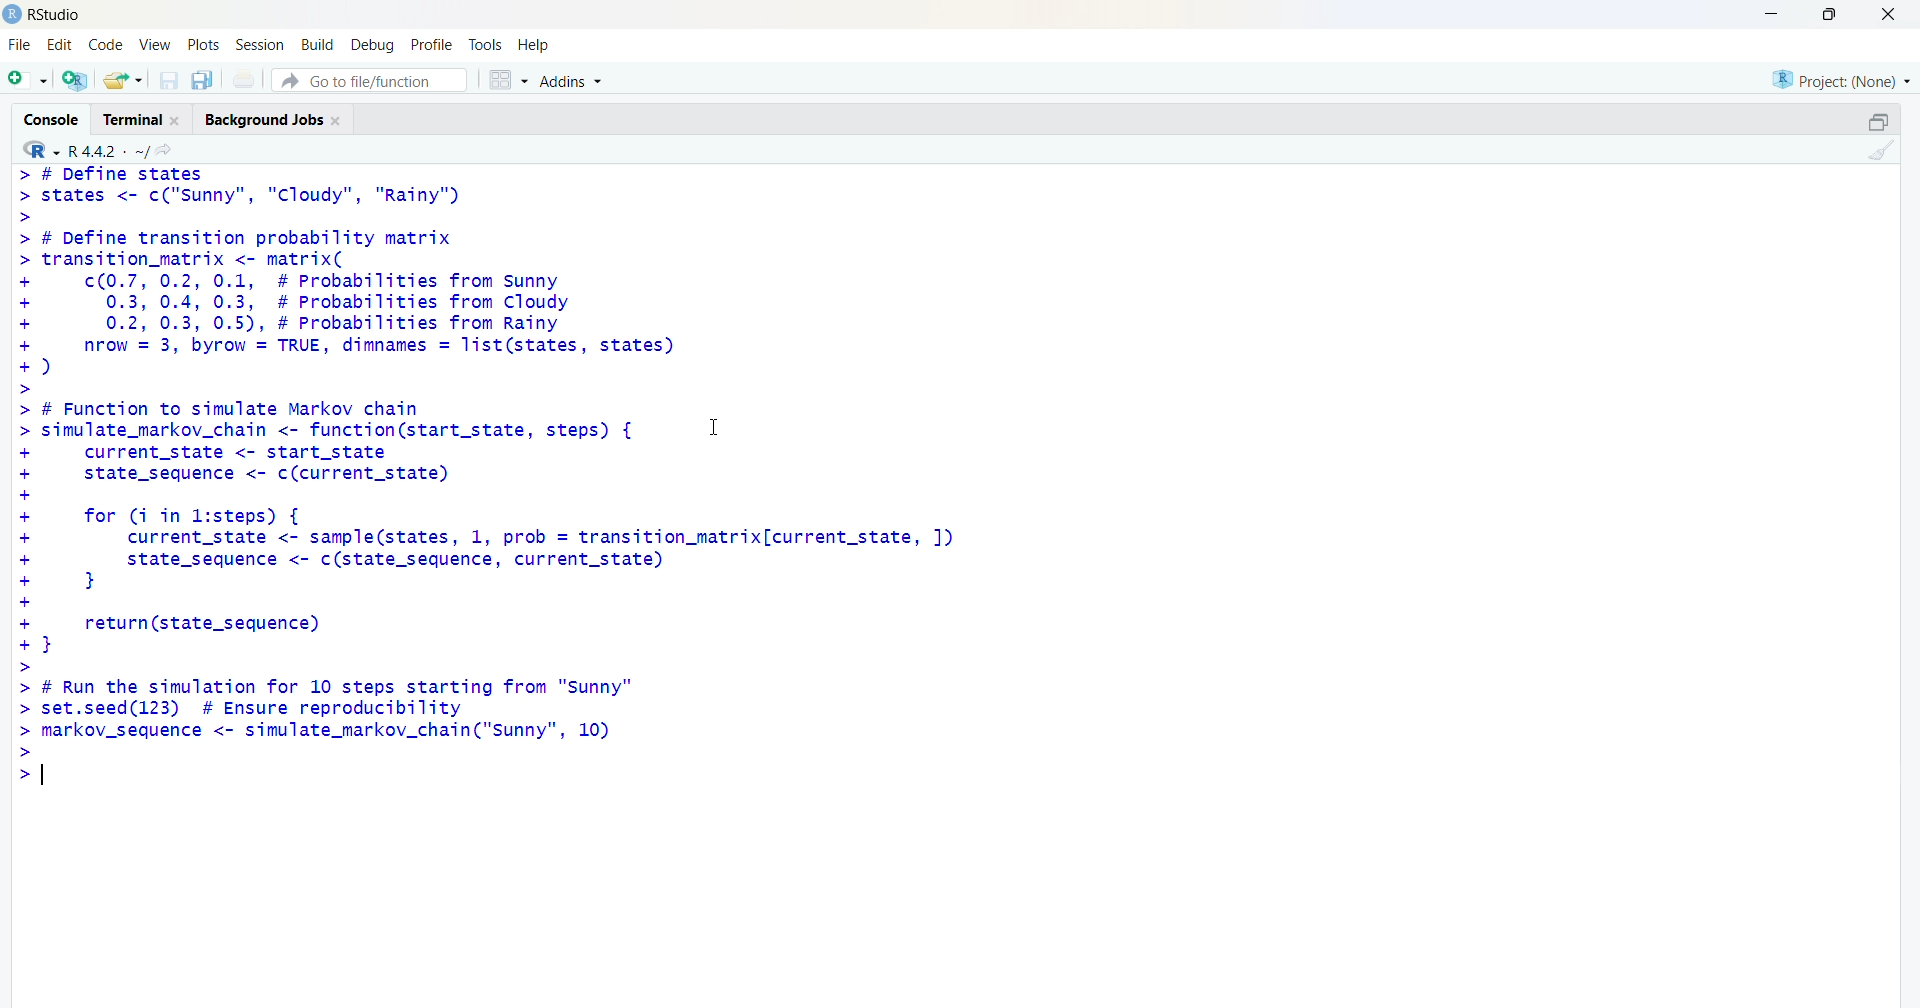 This screenshot has height=1008, width=1920. What do you see at coordinates (27, 79) in the screenshot?
I see `new script` at bounding box center [27, 79].